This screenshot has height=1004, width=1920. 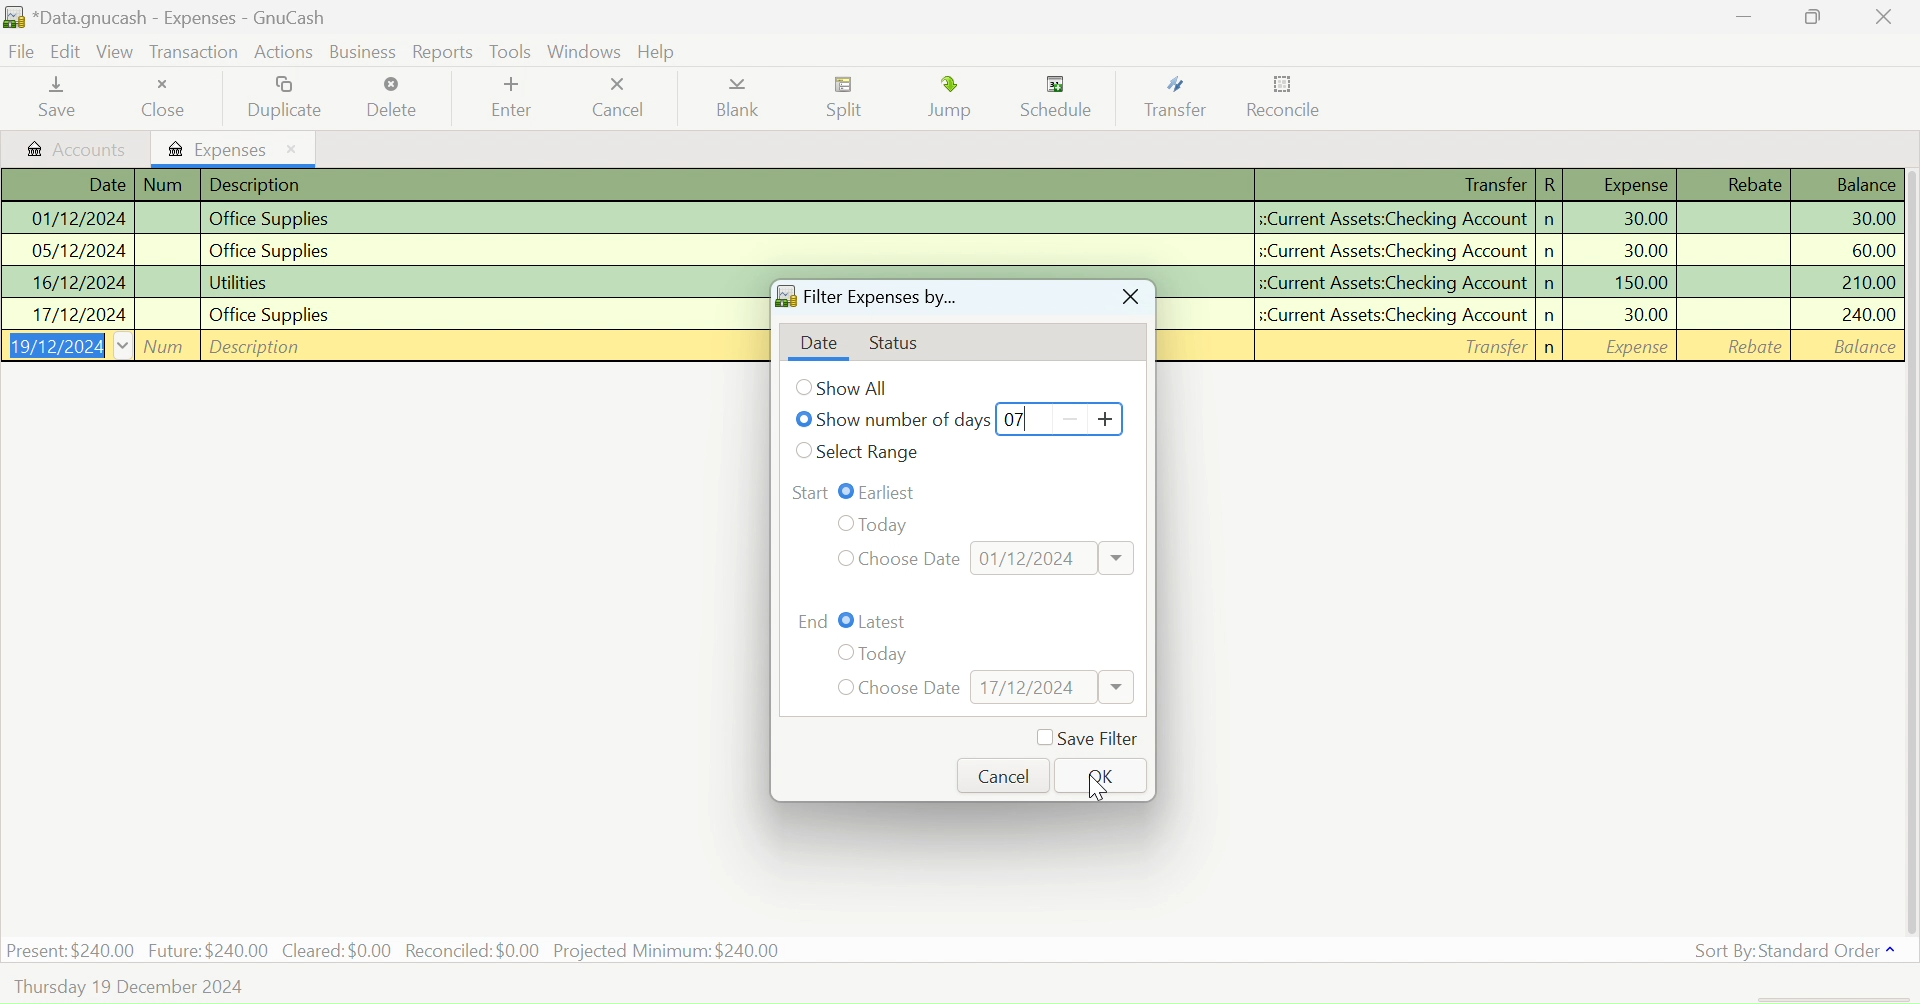 What do you see at coordinates (842, 523) in the screenshot?
I see `Checkbox` at bounding box center [842, 523].